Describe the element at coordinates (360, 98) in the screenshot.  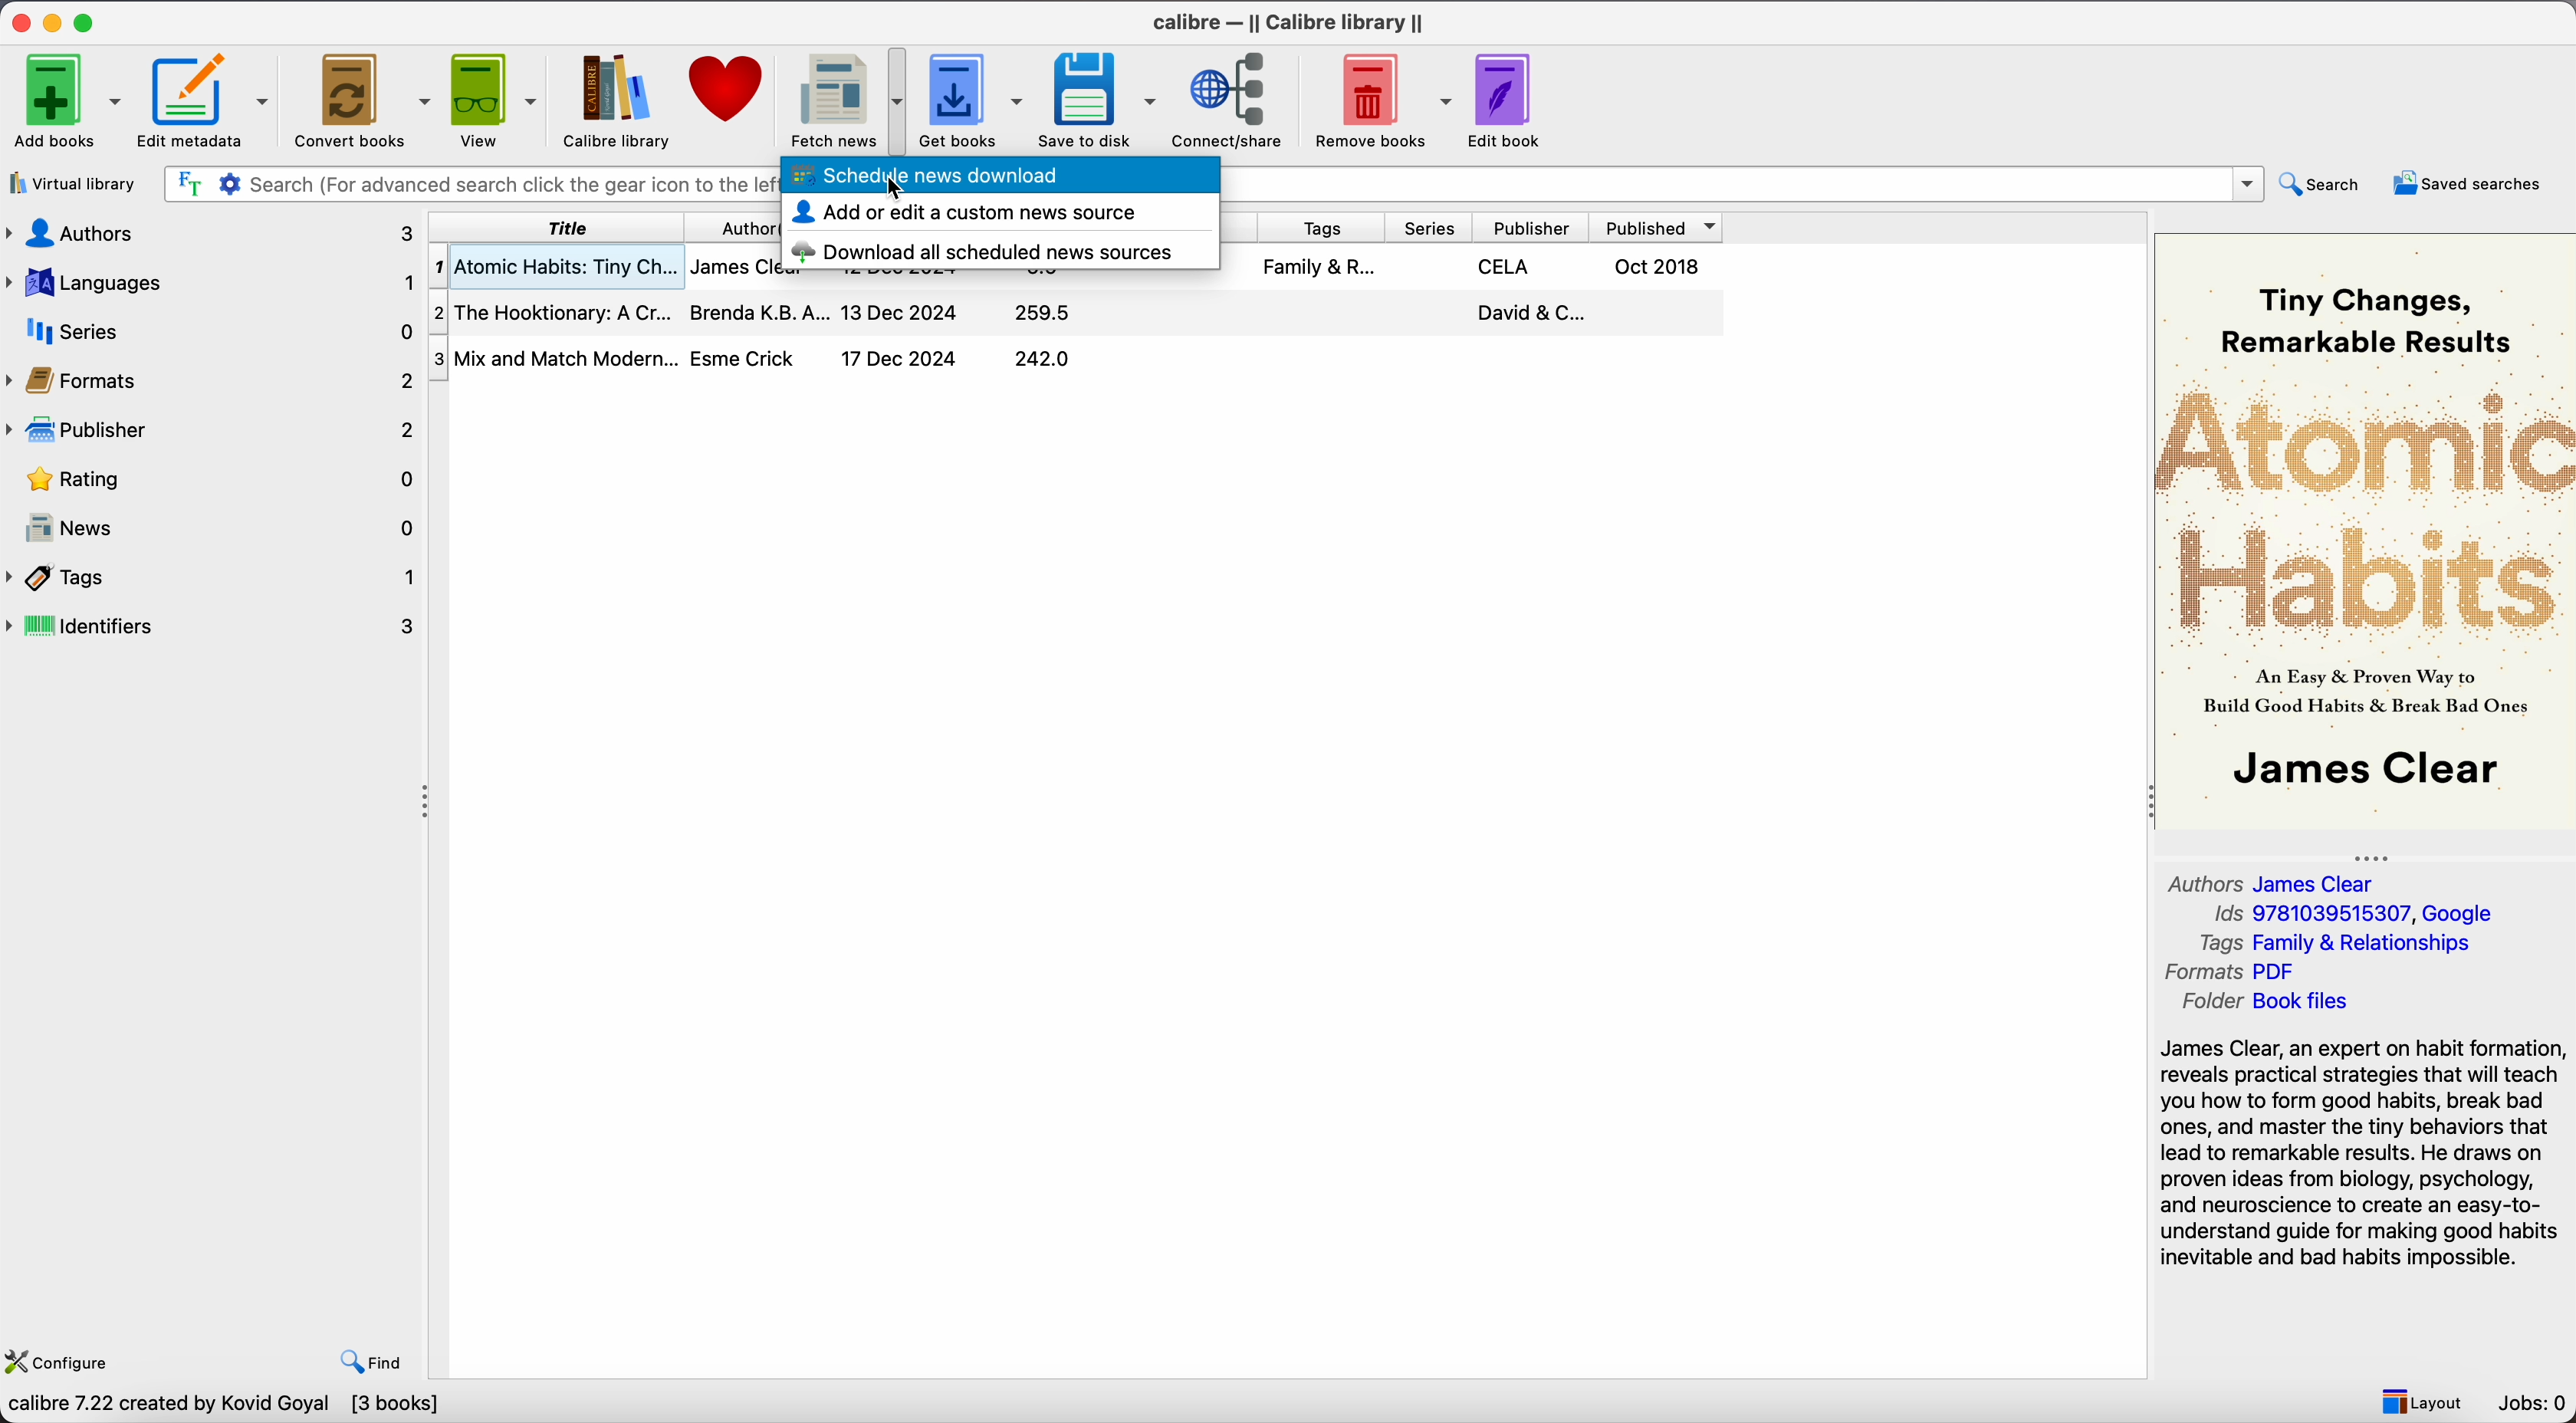
I see `convert books` at that location.